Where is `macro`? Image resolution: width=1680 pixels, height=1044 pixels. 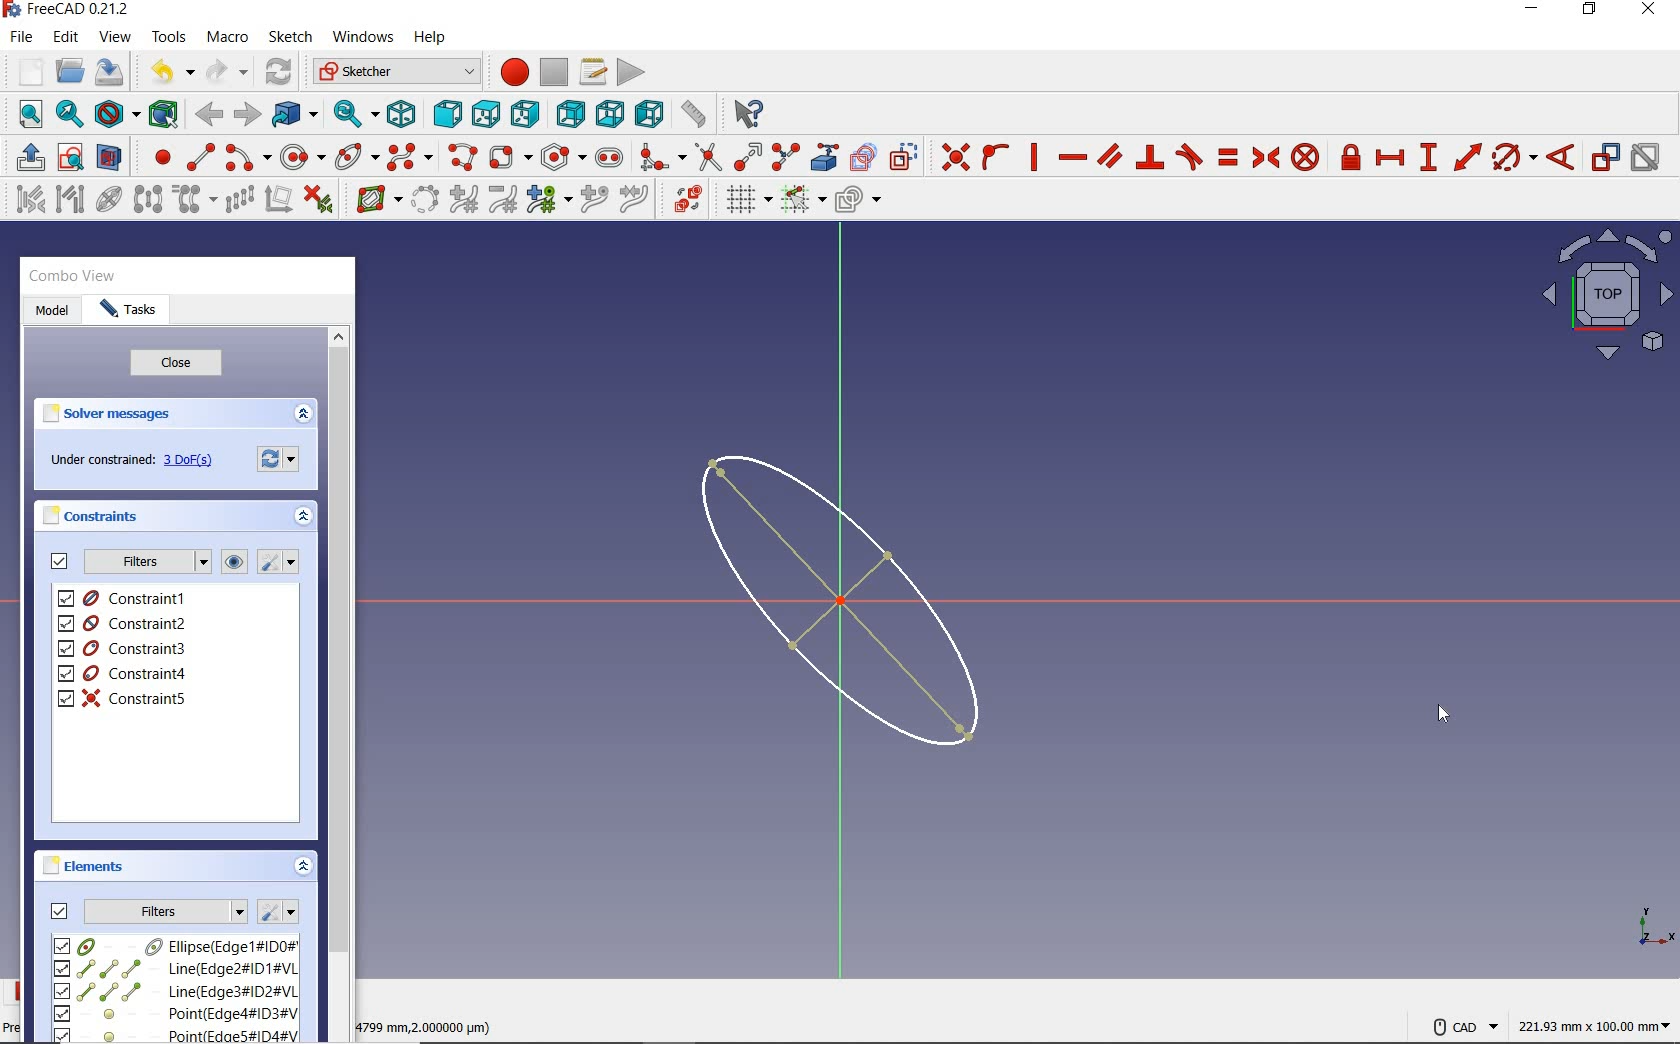 macro is located at coordinates (229, 38).